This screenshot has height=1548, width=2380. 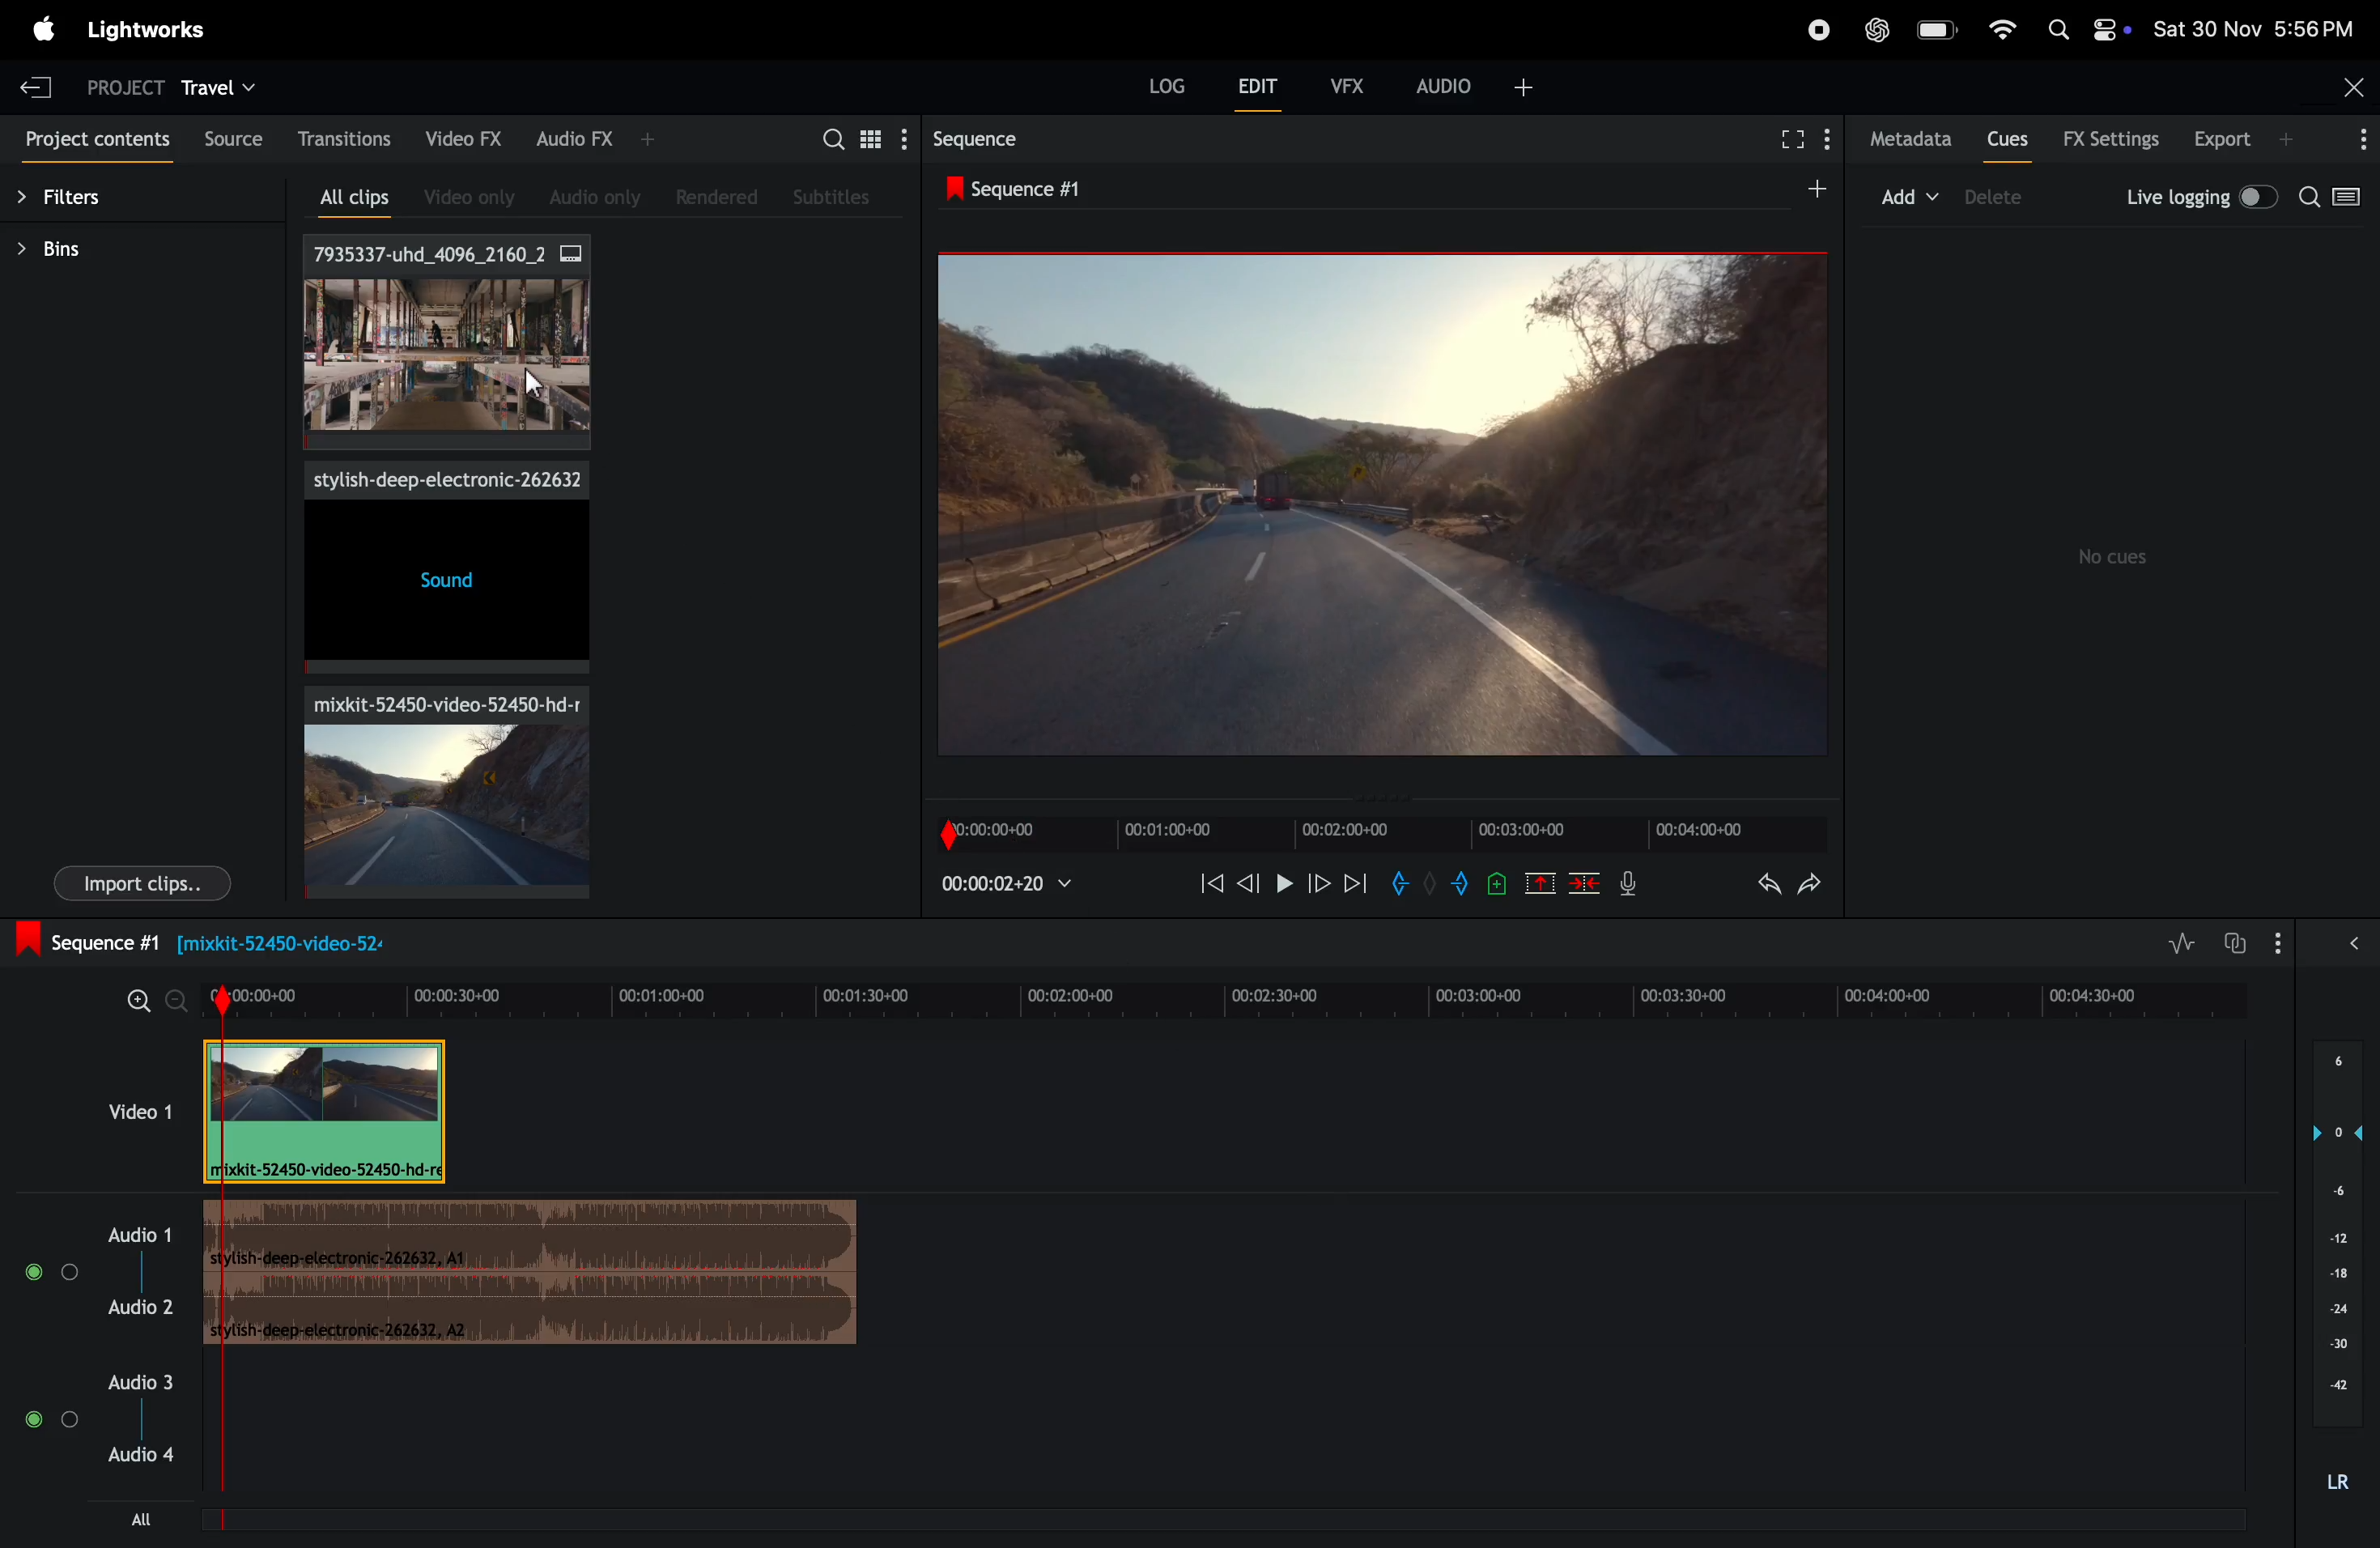 I want to click on play, so click(x=1284, y=885).